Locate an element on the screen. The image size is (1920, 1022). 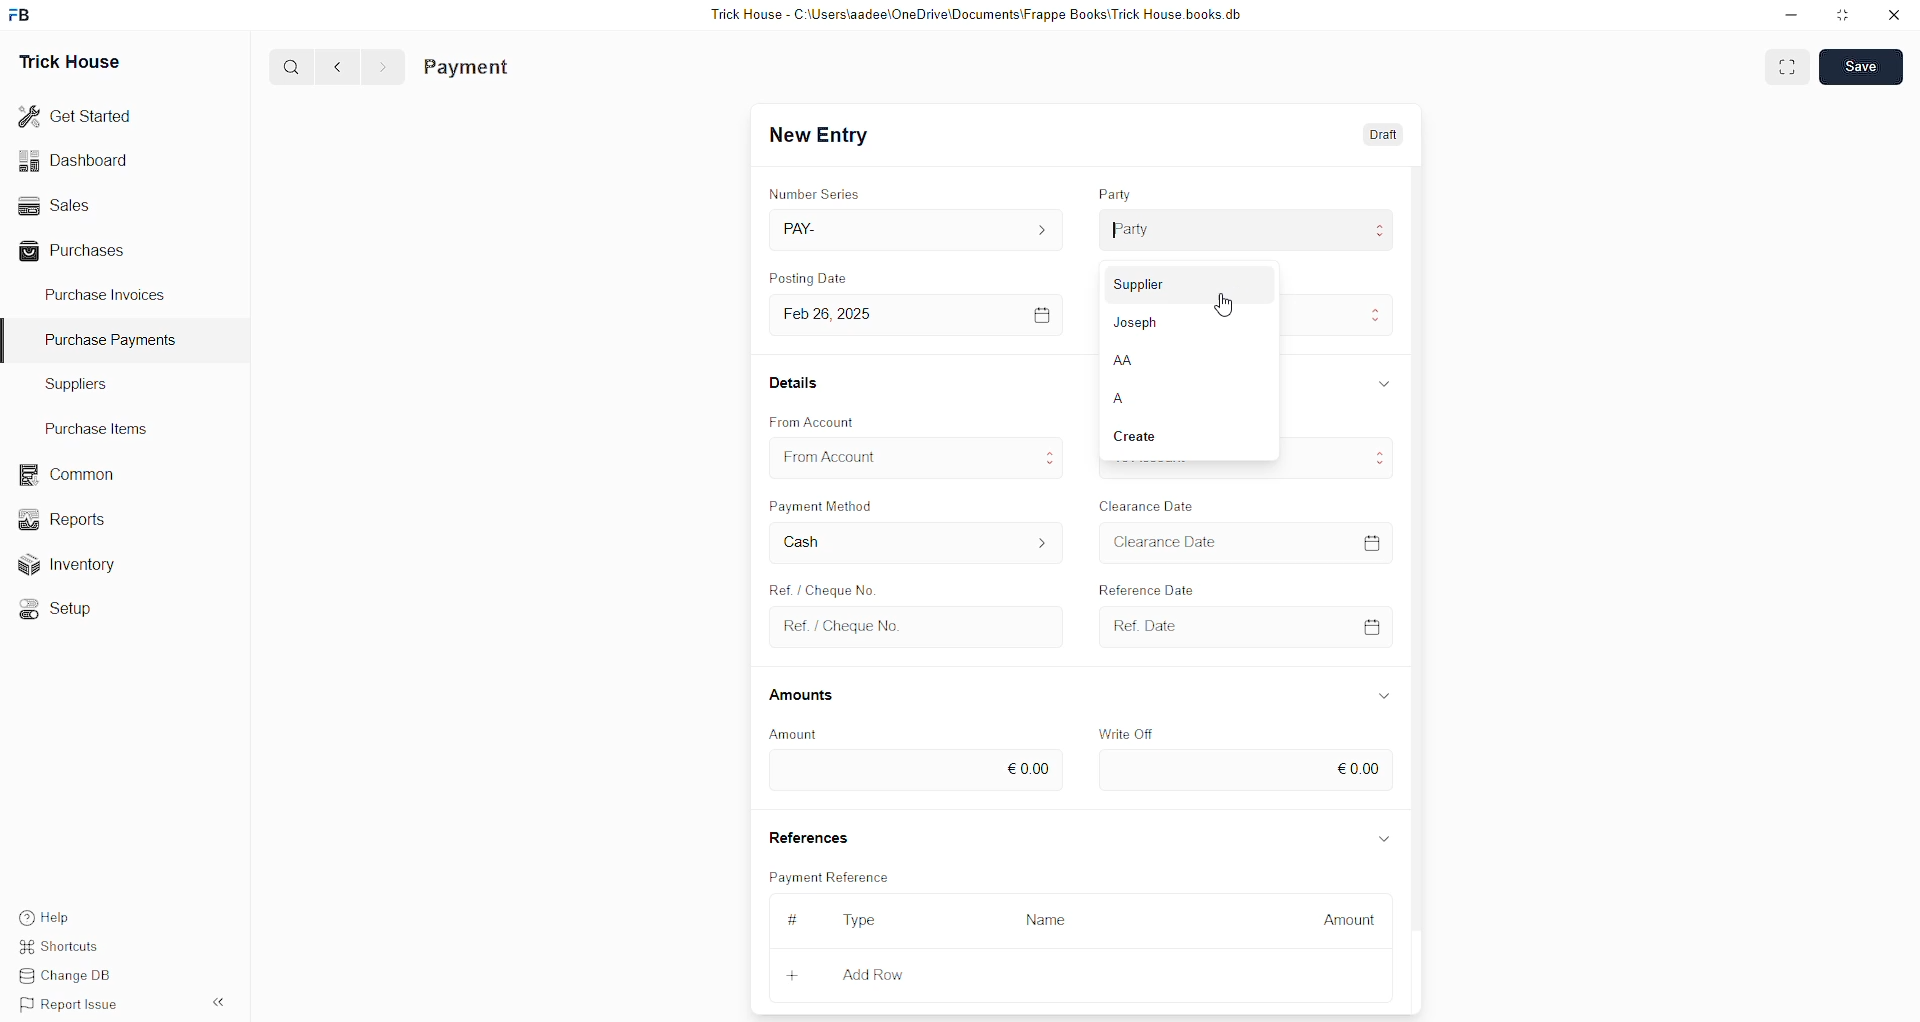
Suppliers is located at coordinates (98, 386).